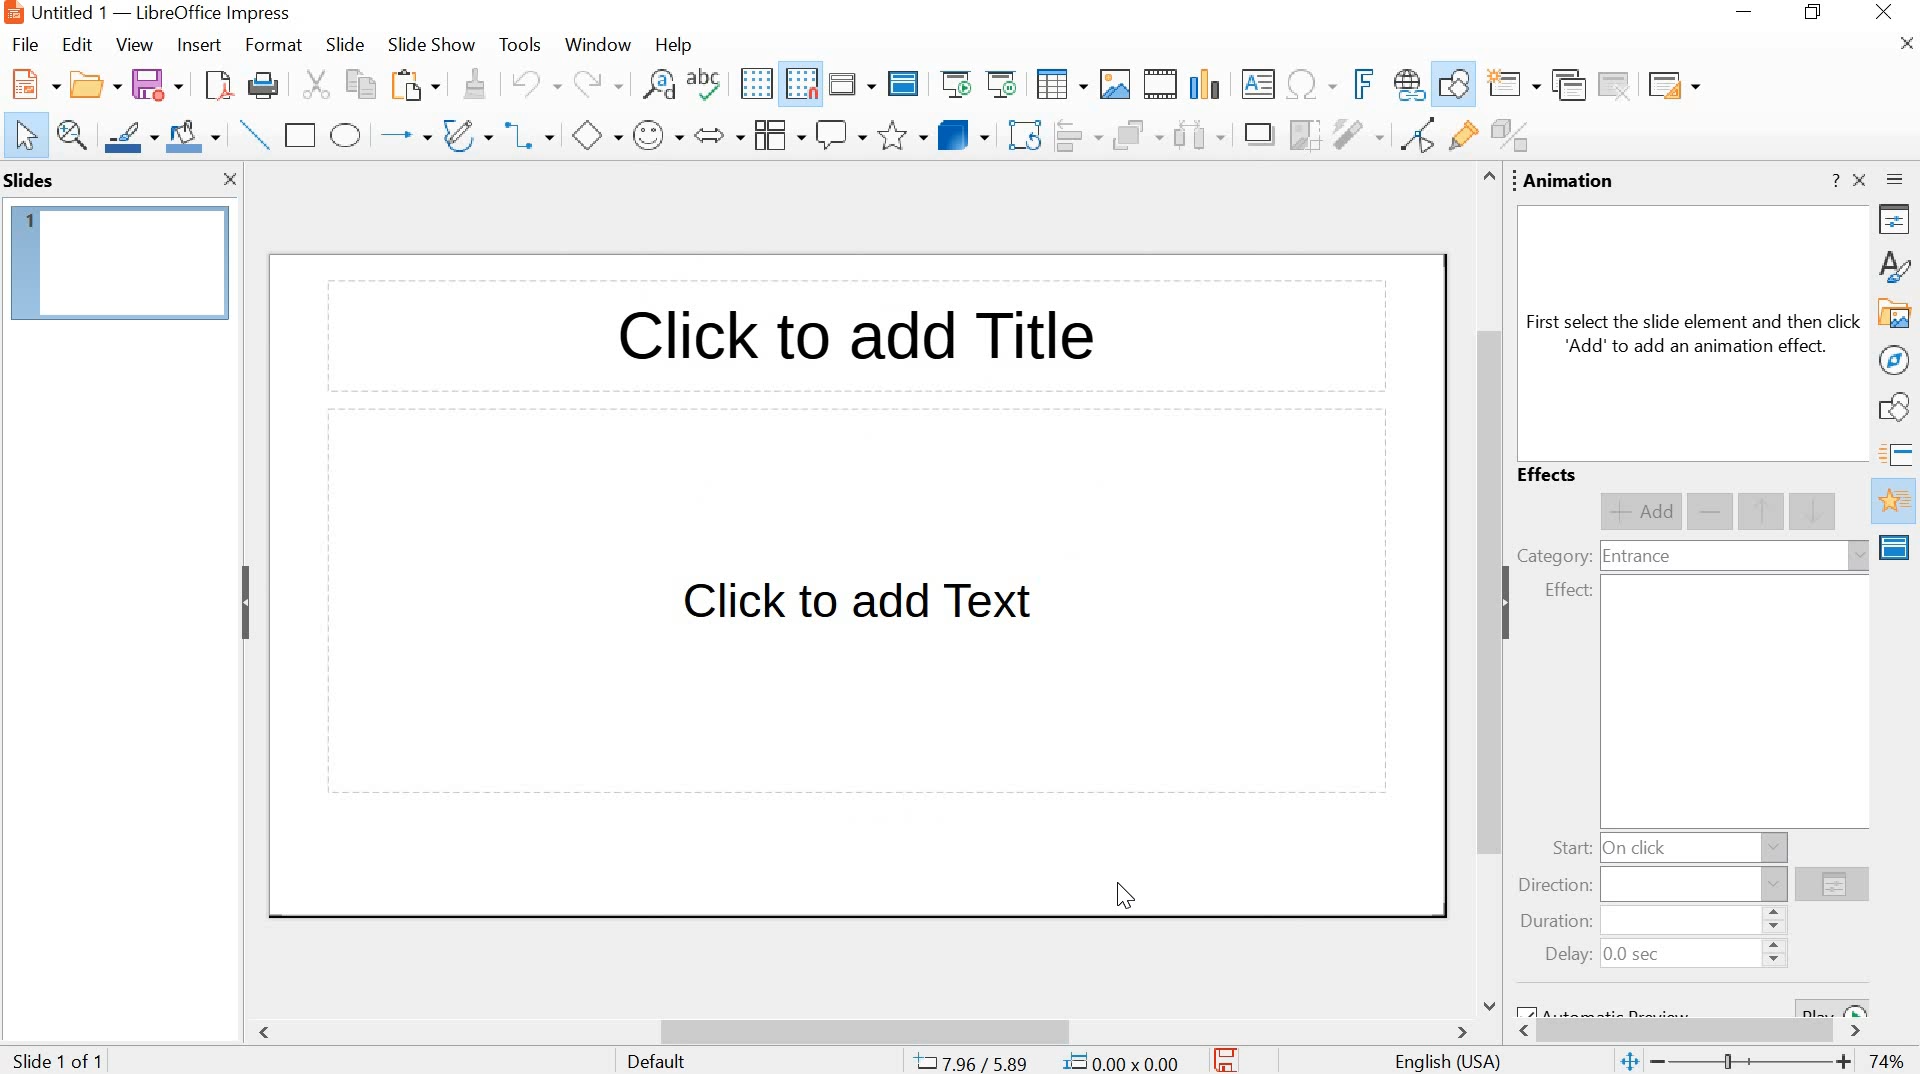  What do you see at coordinates (850, 341) in the screenshot?
I see `click to add title` at bounding box center [850, 341].